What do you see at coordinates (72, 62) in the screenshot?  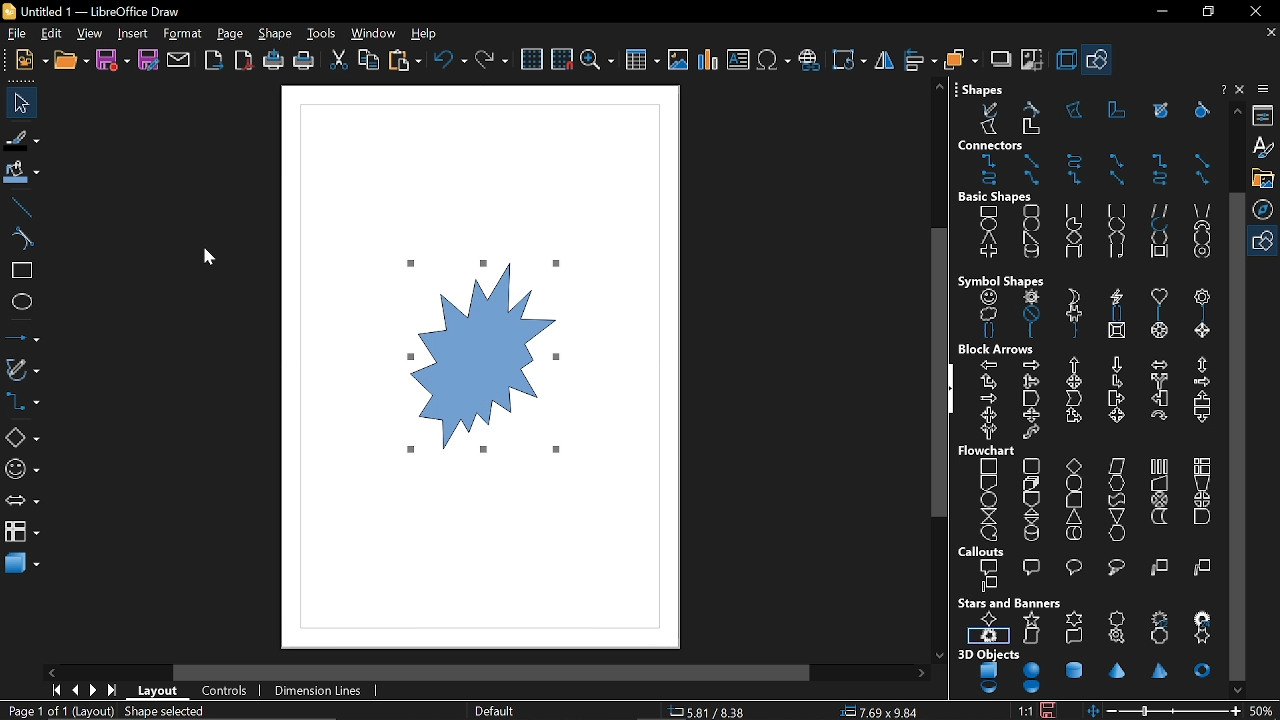 I see `open` at bounding box center [72, 62].